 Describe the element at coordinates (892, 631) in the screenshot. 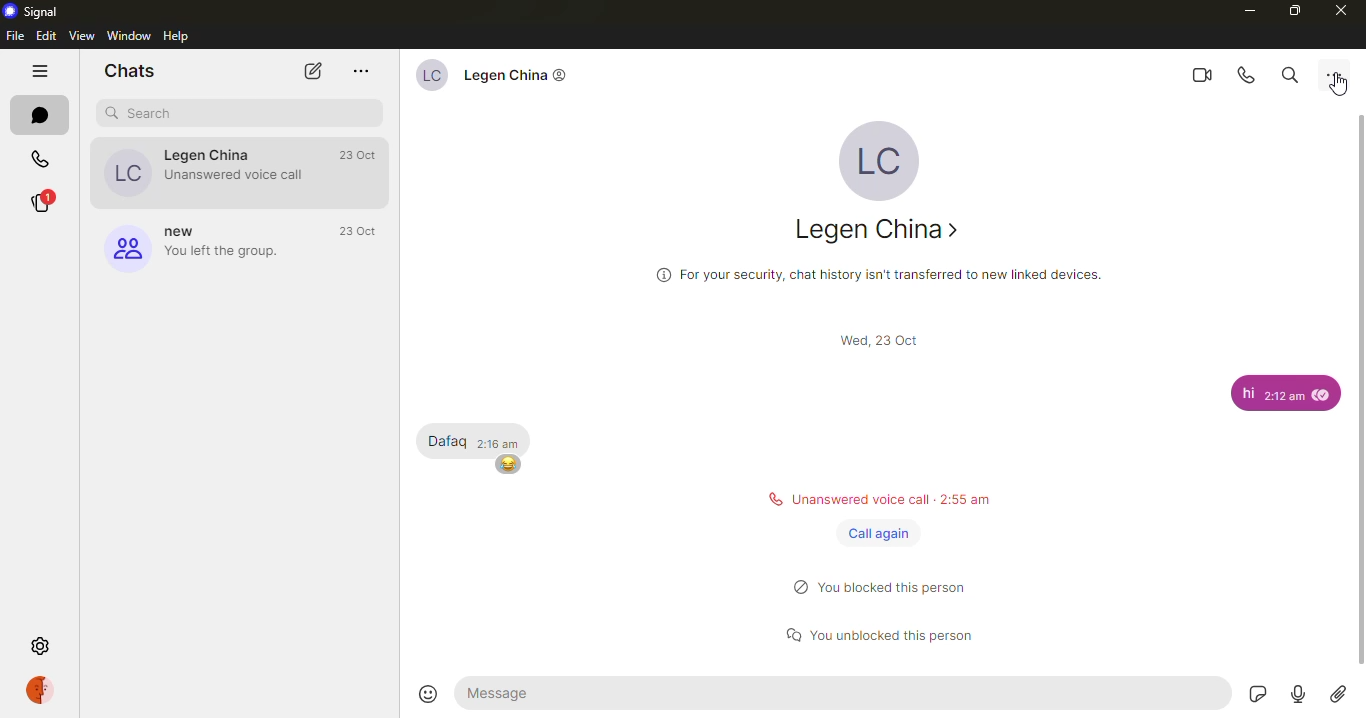

I see `status message` at that location.